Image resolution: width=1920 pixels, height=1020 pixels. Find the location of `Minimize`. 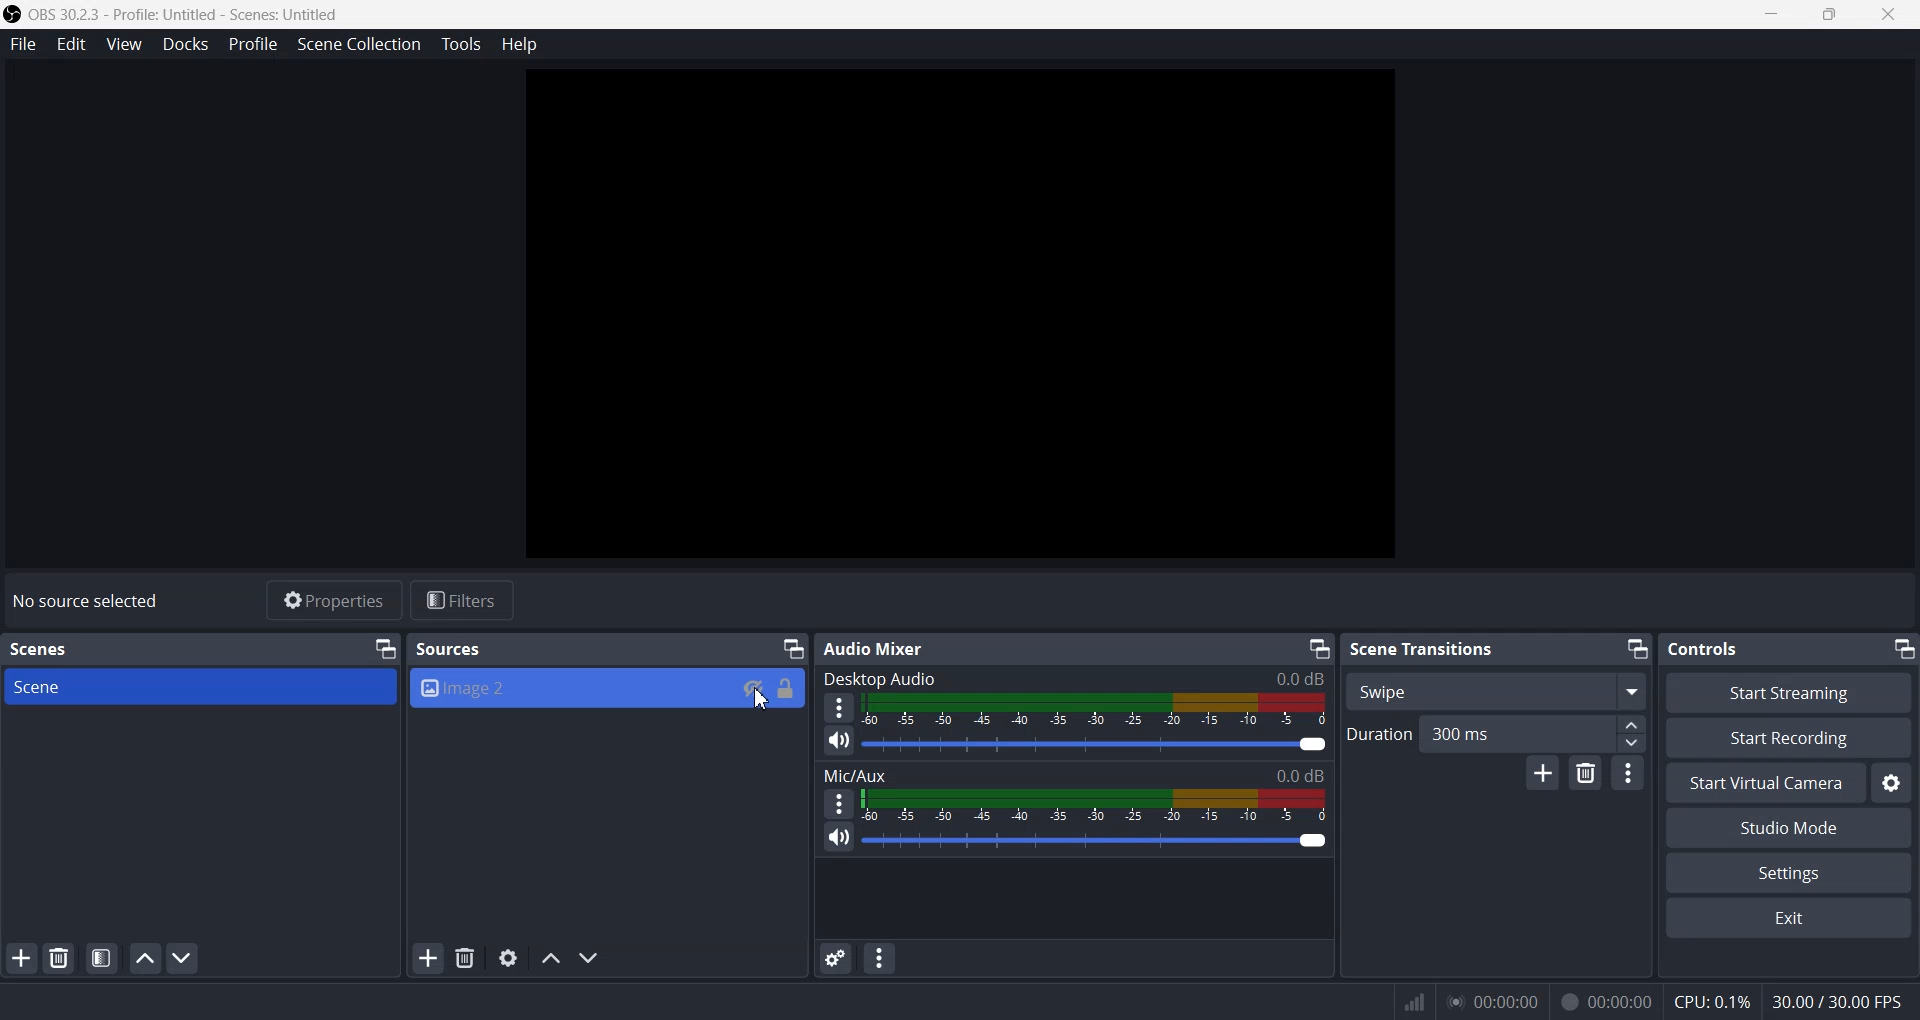

Minimize is located at coordinates (1898, 646).